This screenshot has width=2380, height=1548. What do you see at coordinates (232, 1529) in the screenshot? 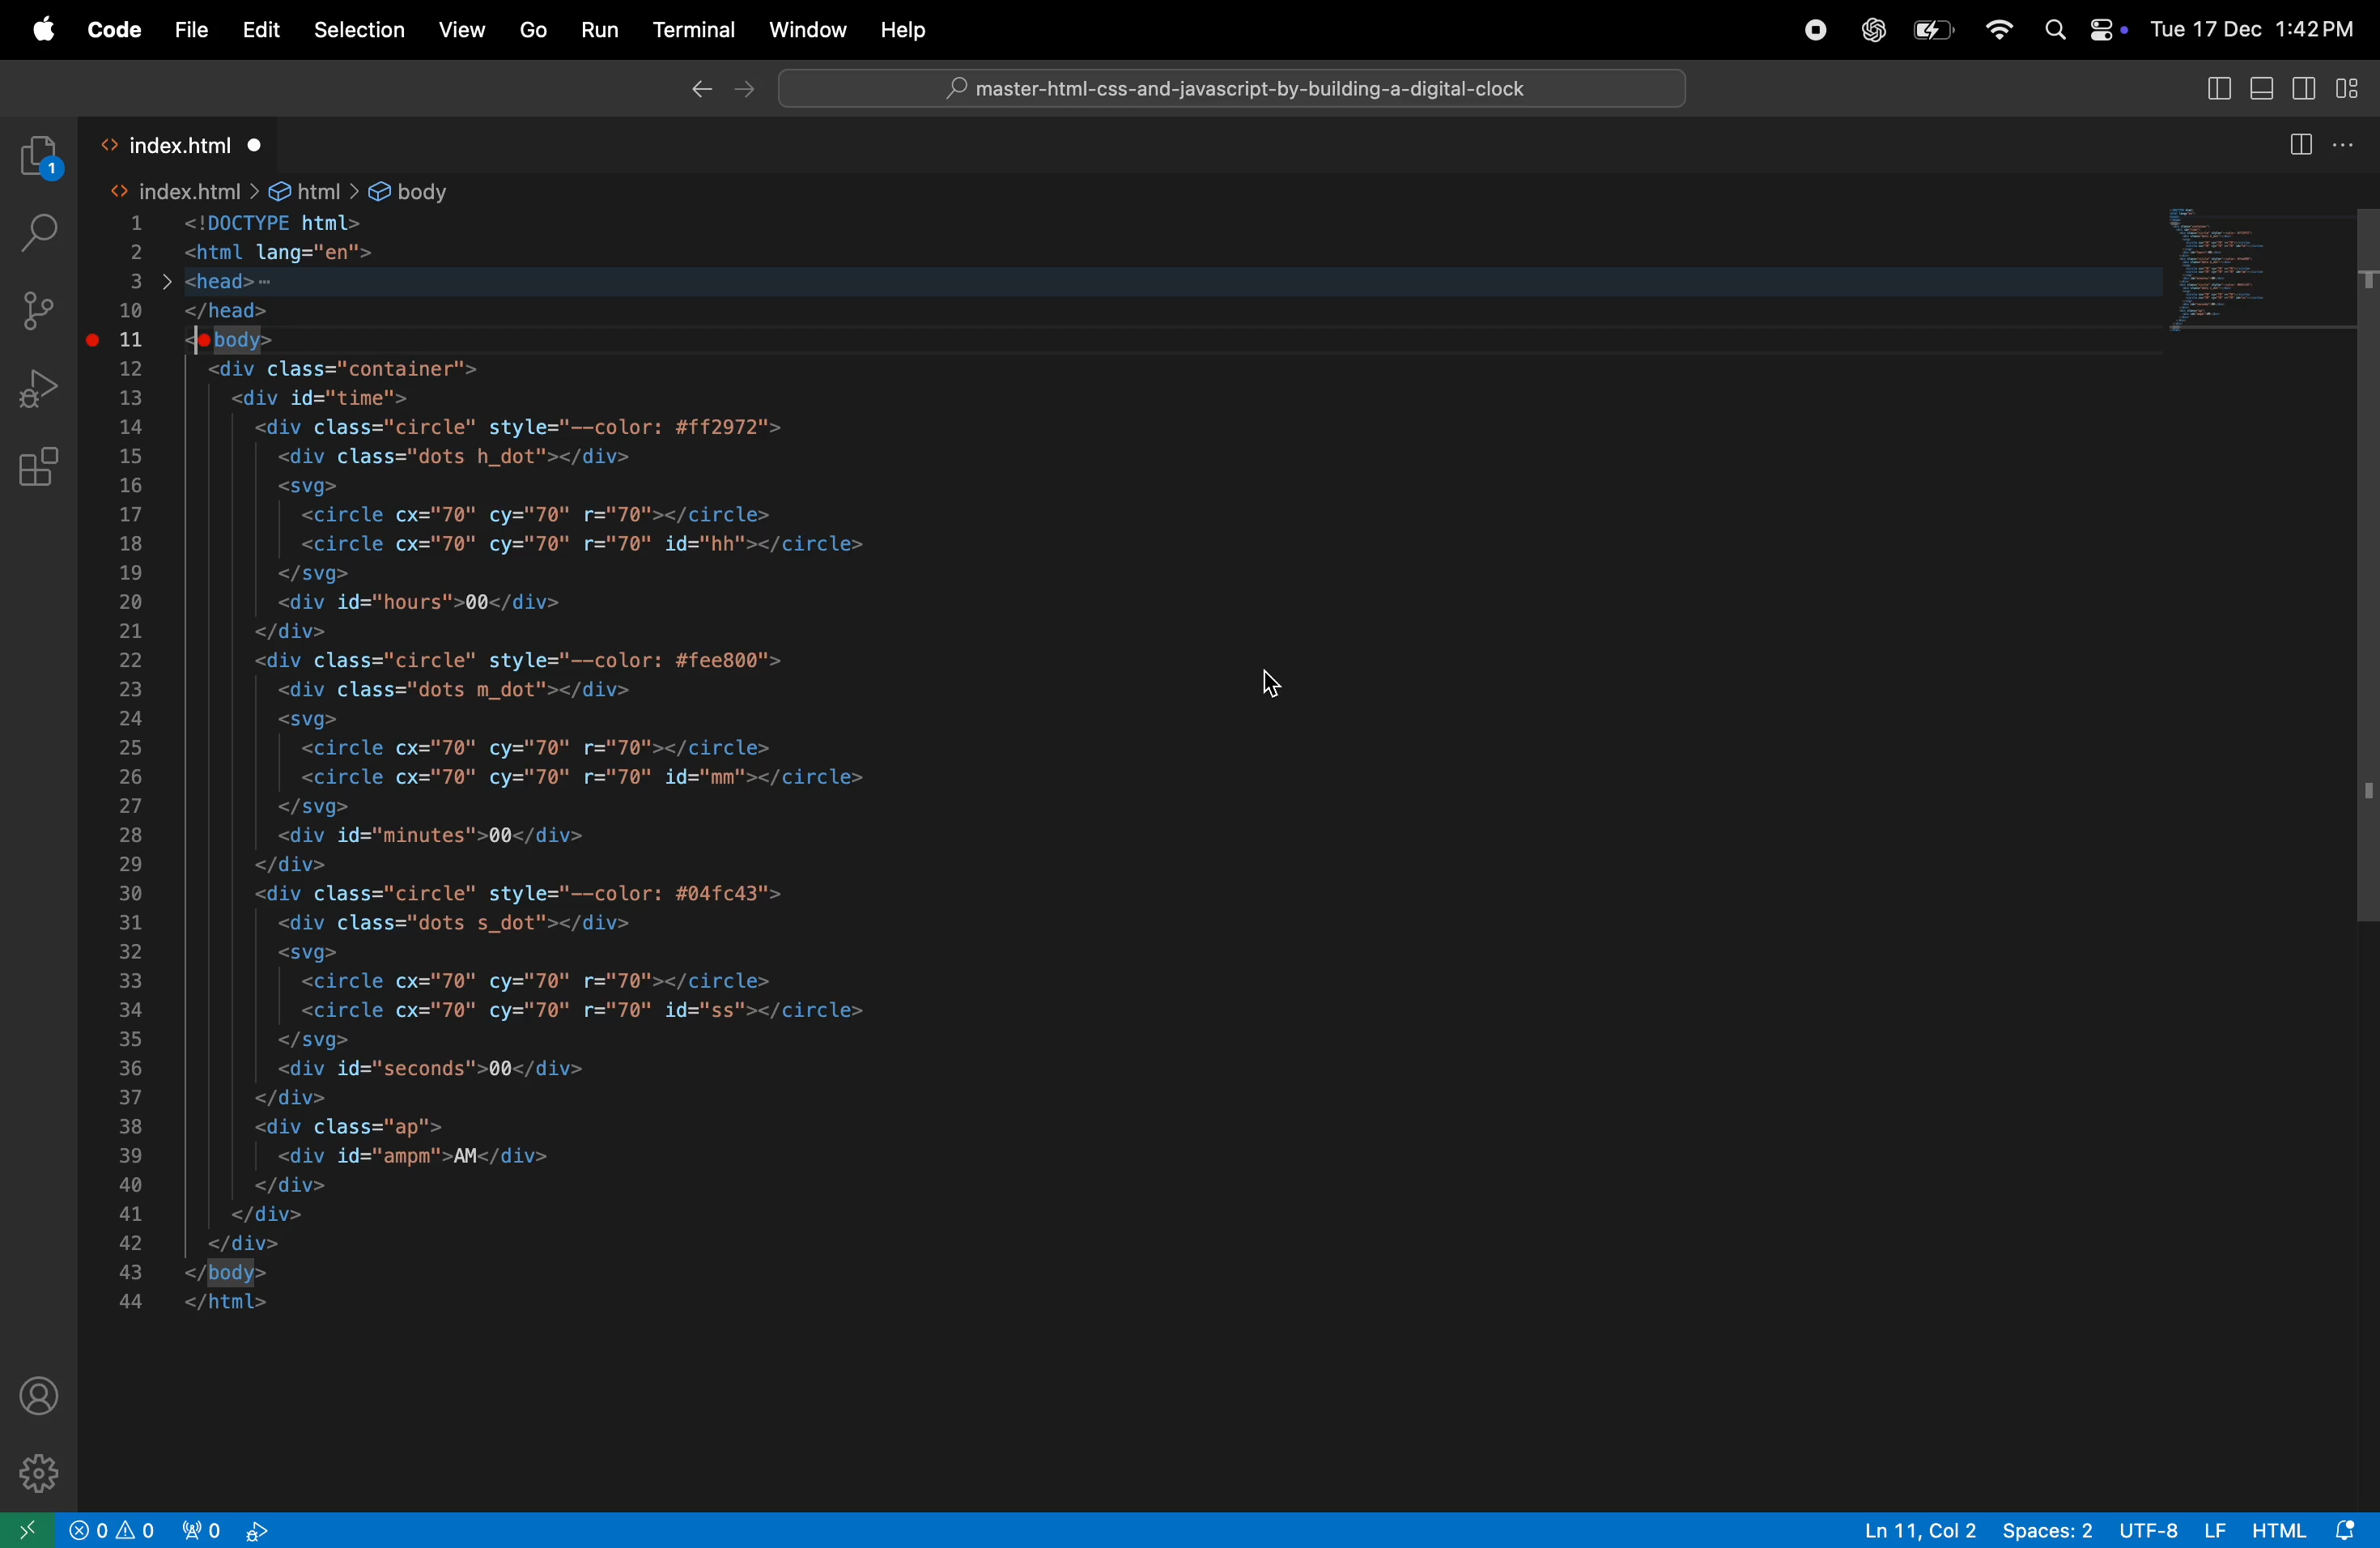
I see `view port` at bounding box center [232, 1529].